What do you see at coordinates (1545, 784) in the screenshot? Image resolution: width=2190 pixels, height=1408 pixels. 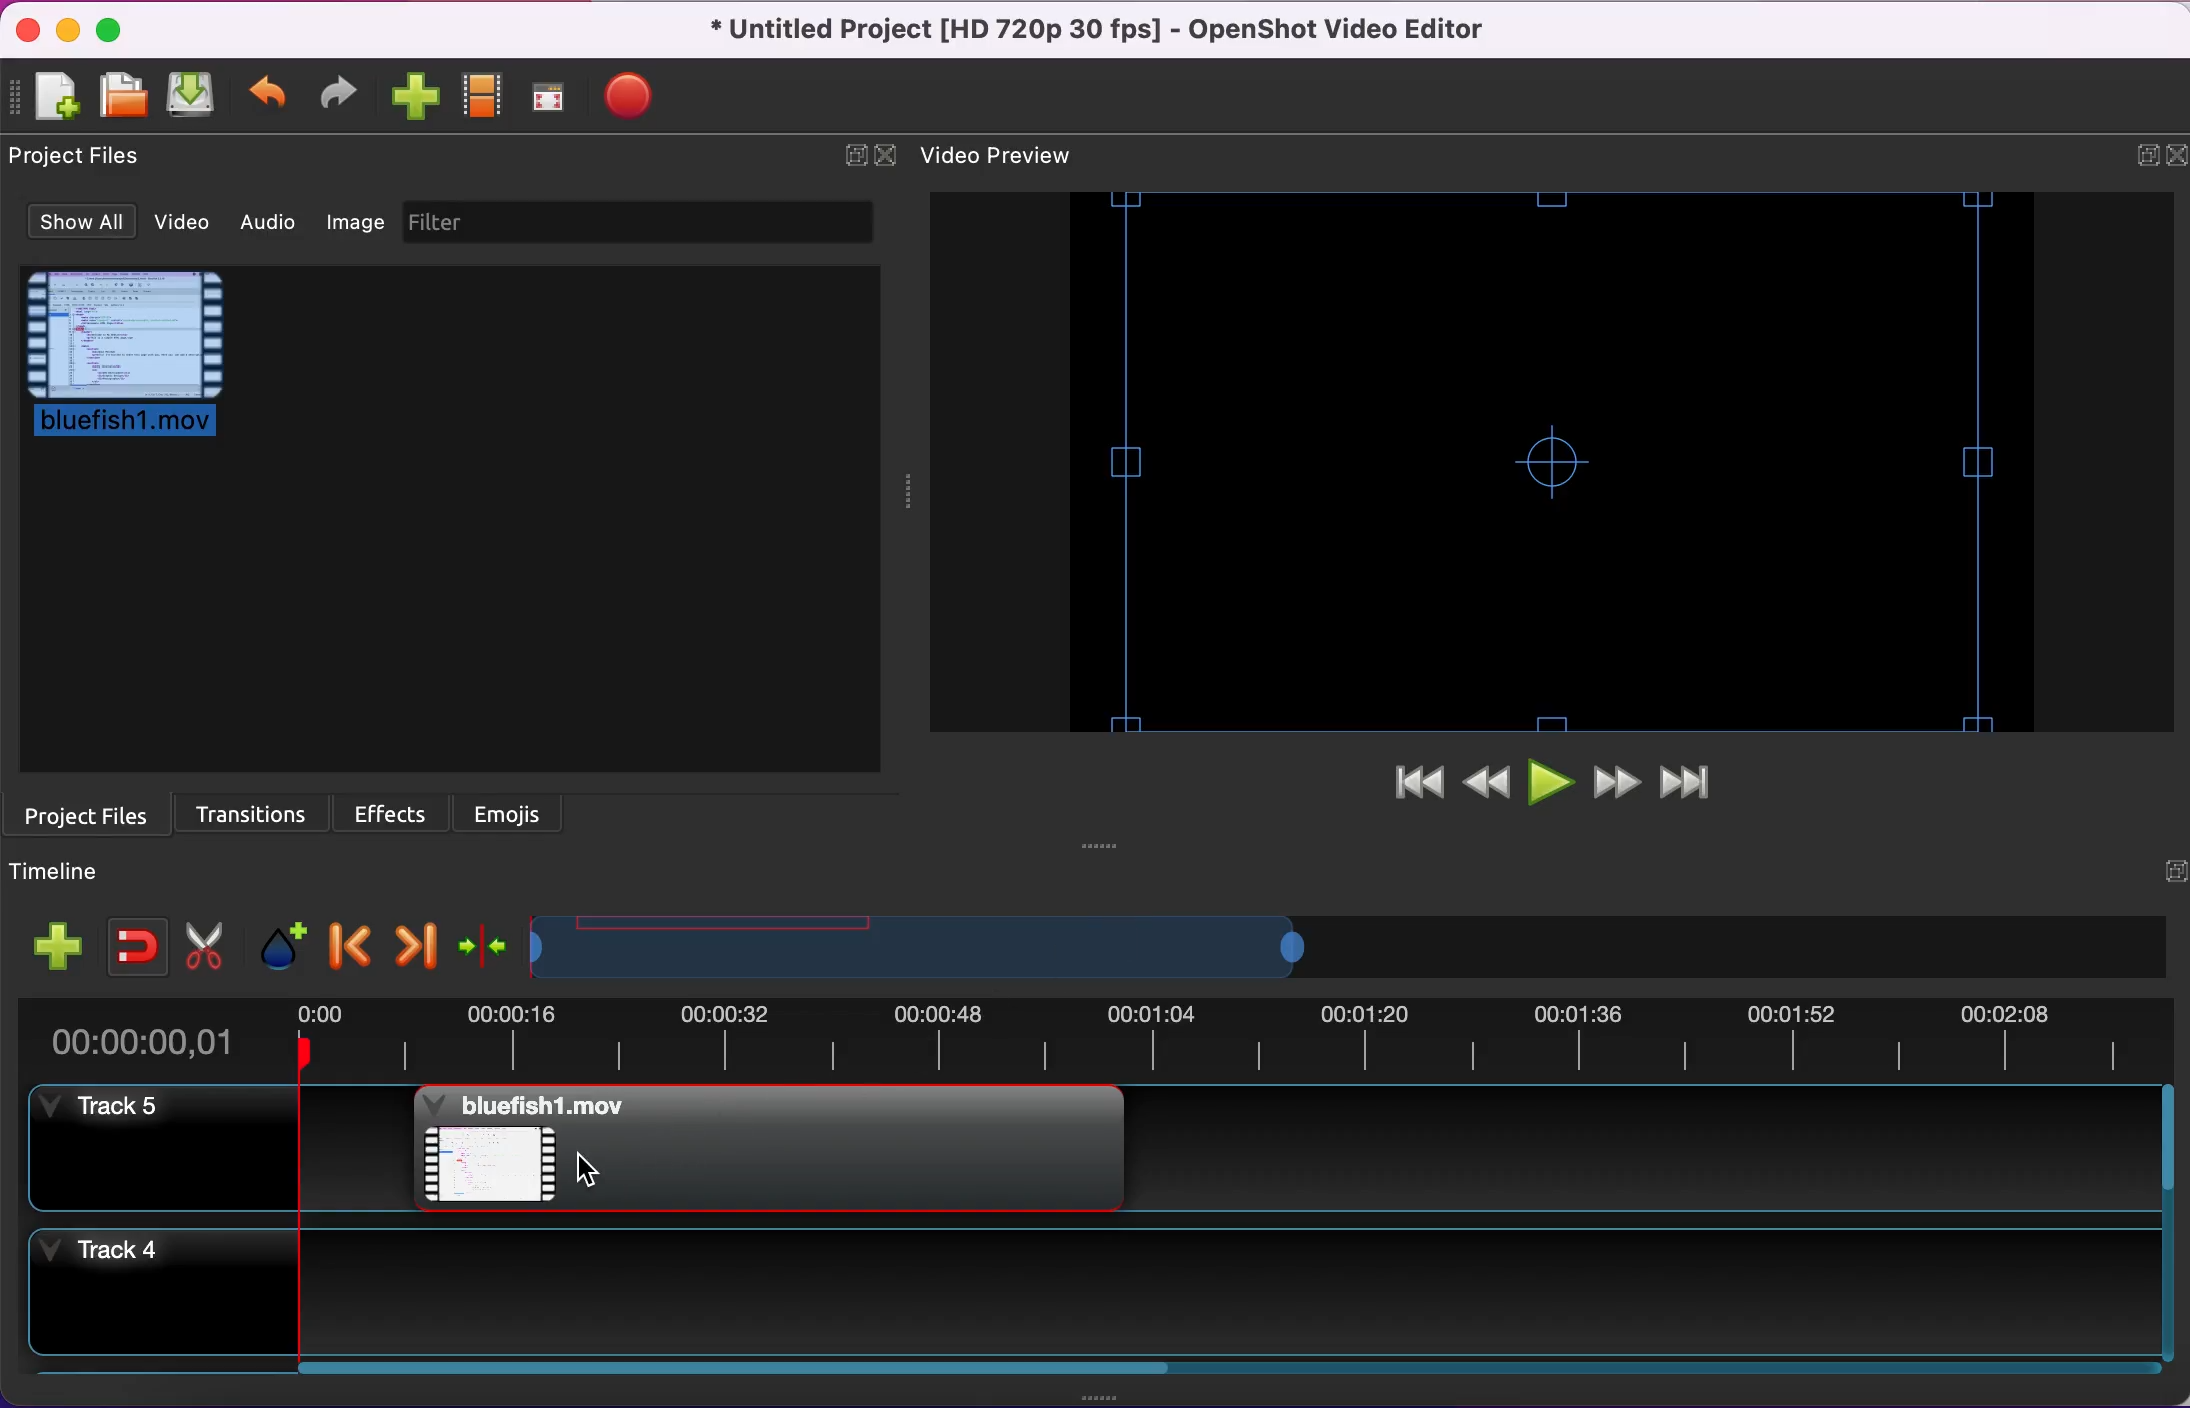 I see `play` at bounding box center [1545, 784].